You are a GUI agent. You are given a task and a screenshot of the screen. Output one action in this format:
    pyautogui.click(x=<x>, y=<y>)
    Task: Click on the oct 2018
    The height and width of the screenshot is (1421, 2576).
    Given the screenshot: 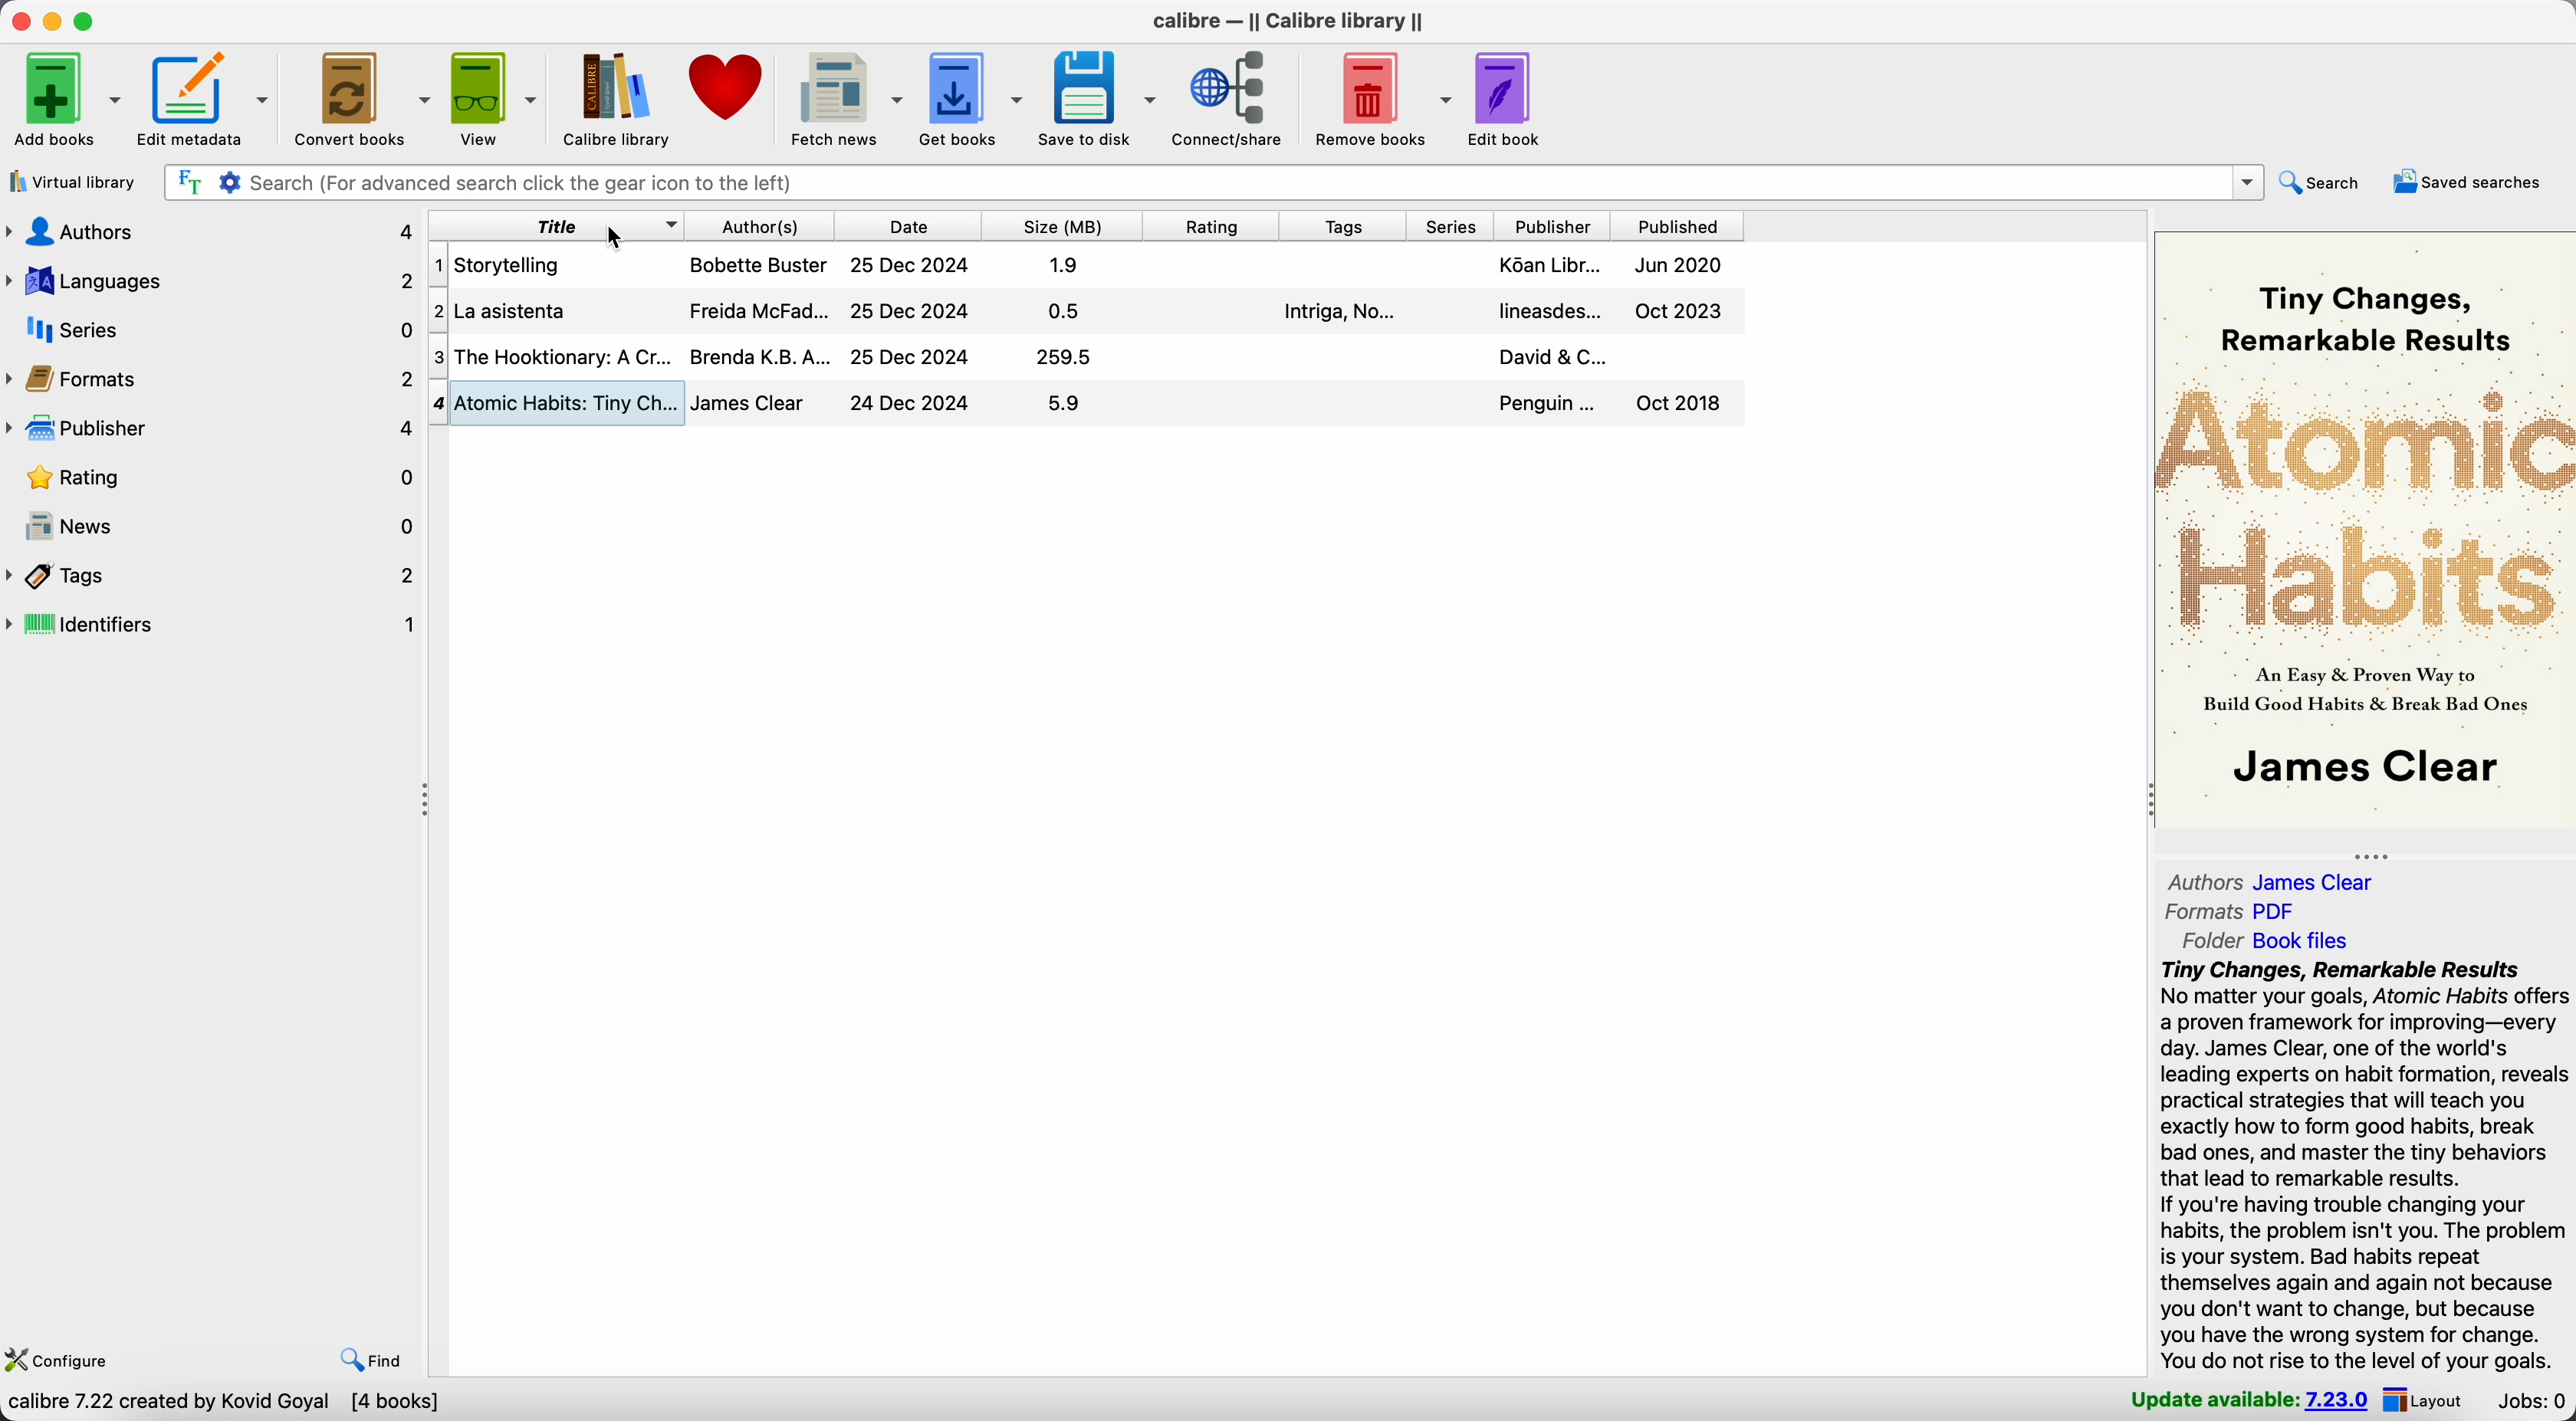 What is the action you would take?
    pyautogui.click(x=1680, y=402)
    